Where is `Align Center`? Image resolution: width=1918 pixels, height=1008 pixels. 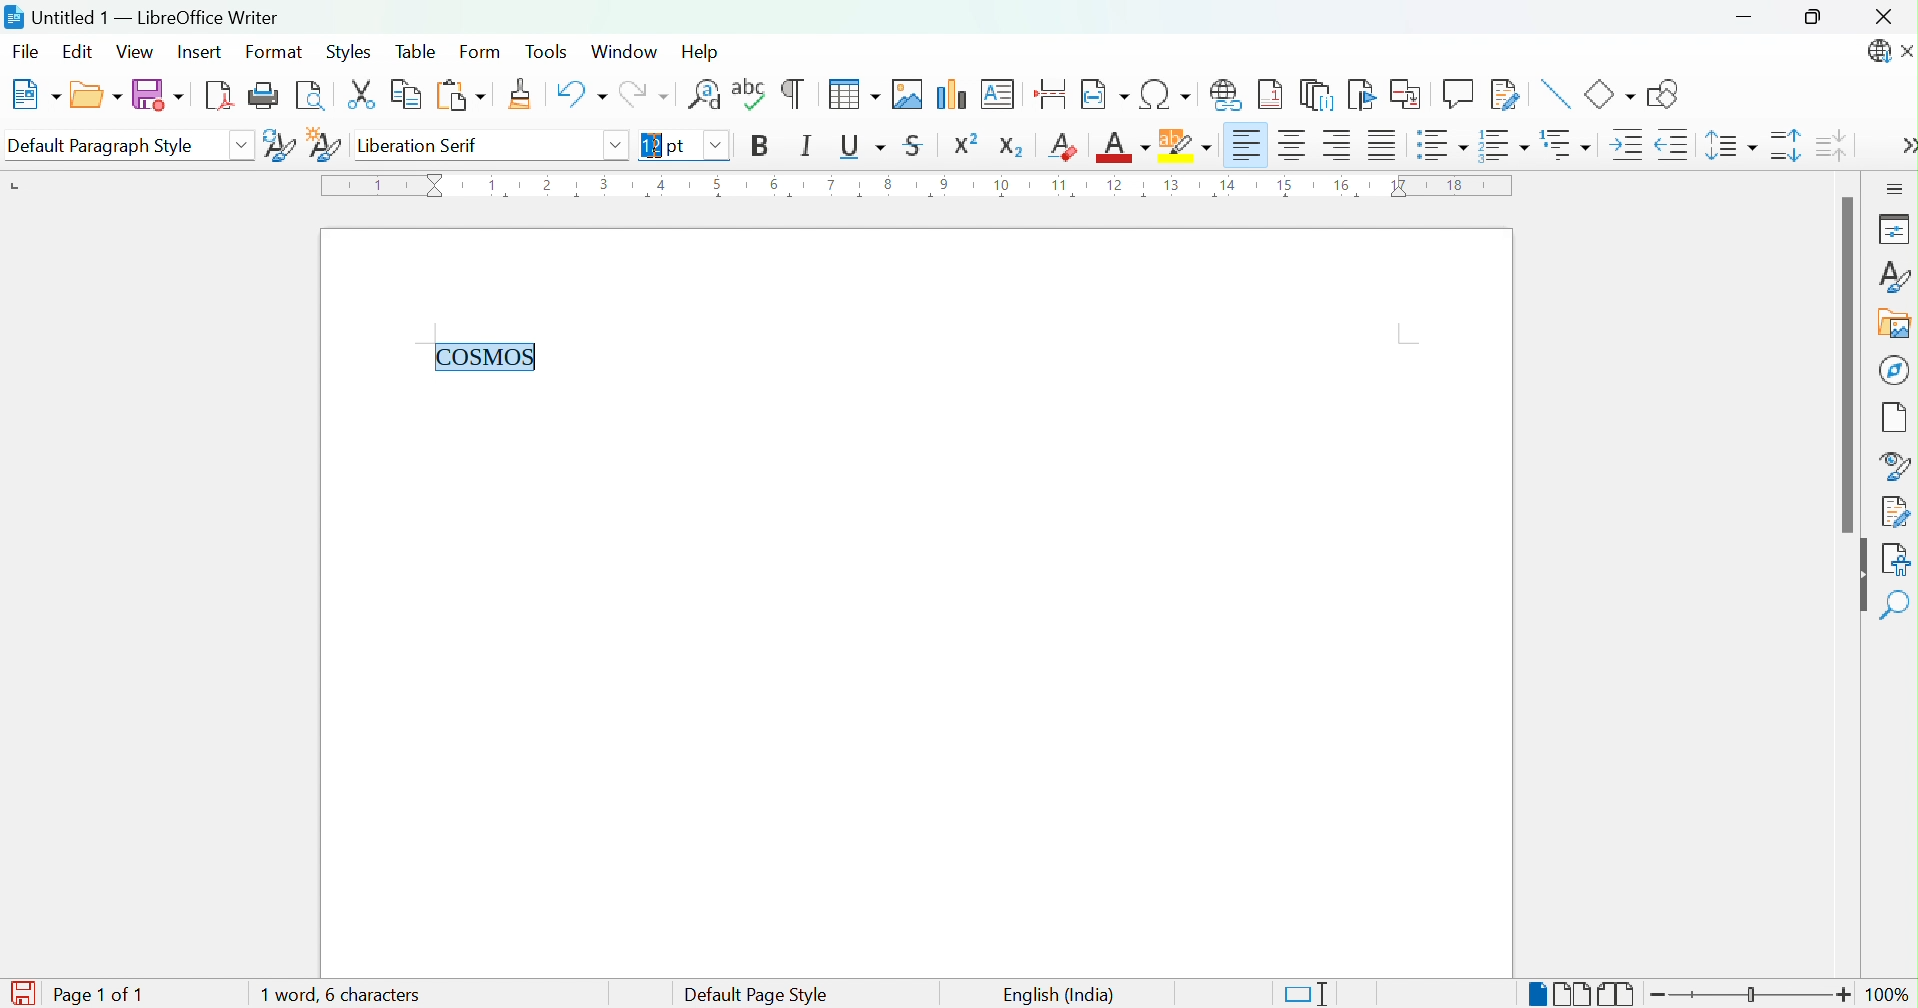 Align Center is located at coordinates (1294, 145).